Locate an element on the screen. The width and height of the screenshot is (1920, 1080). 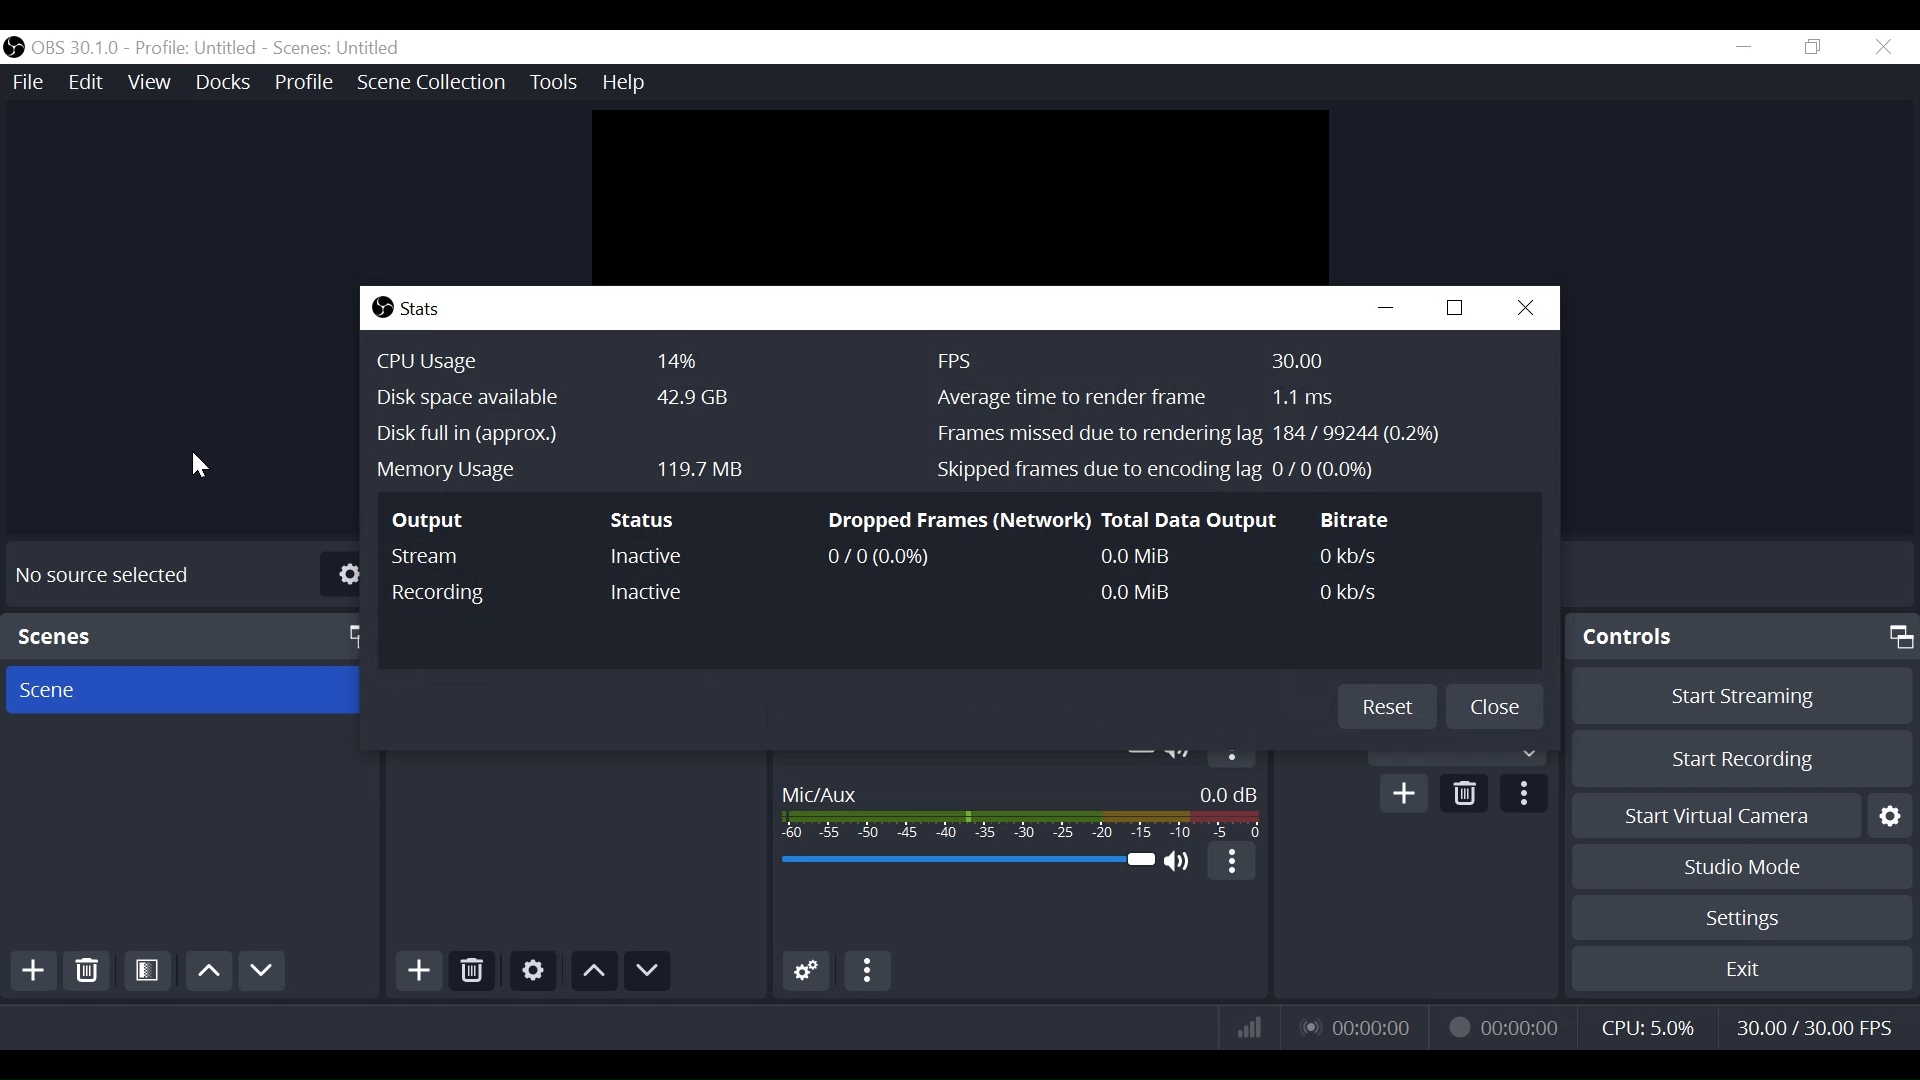
More Options is located at coordinates (866, 971).